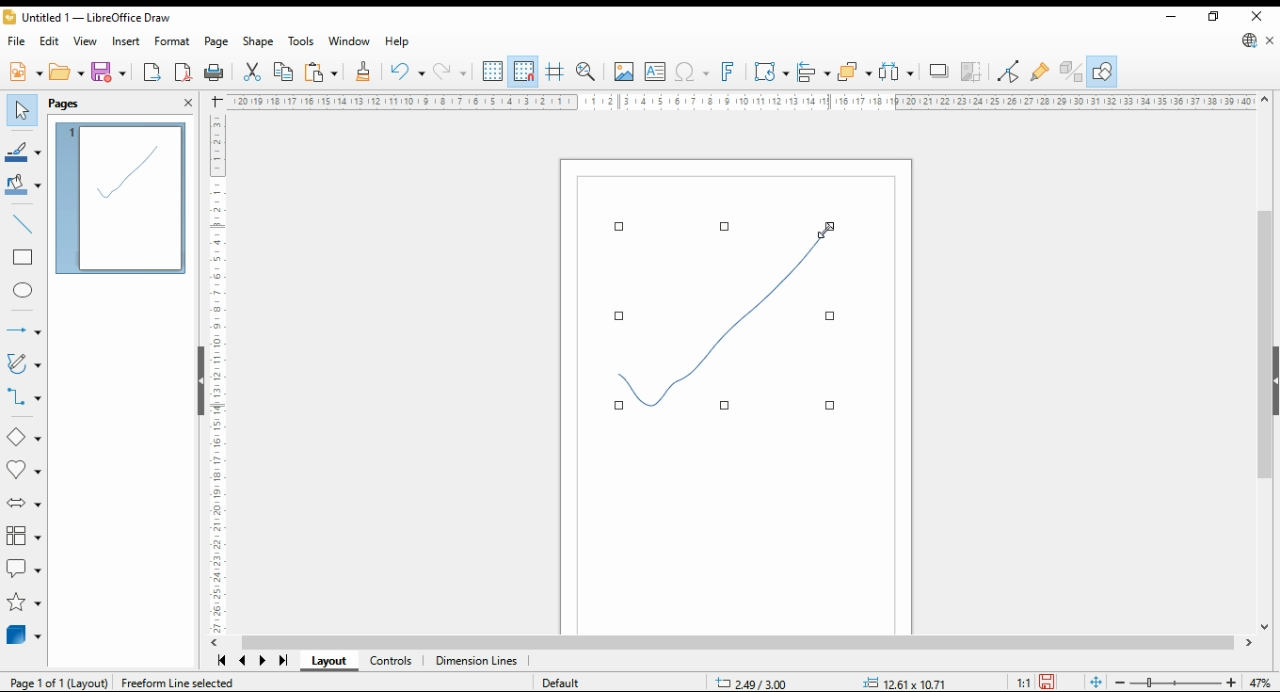 This screenshot has height=692, width=1280. What do you see at coordinates (23, 568) in the screenshot?
I see `callout shapes` at bounding box center [23, 568].